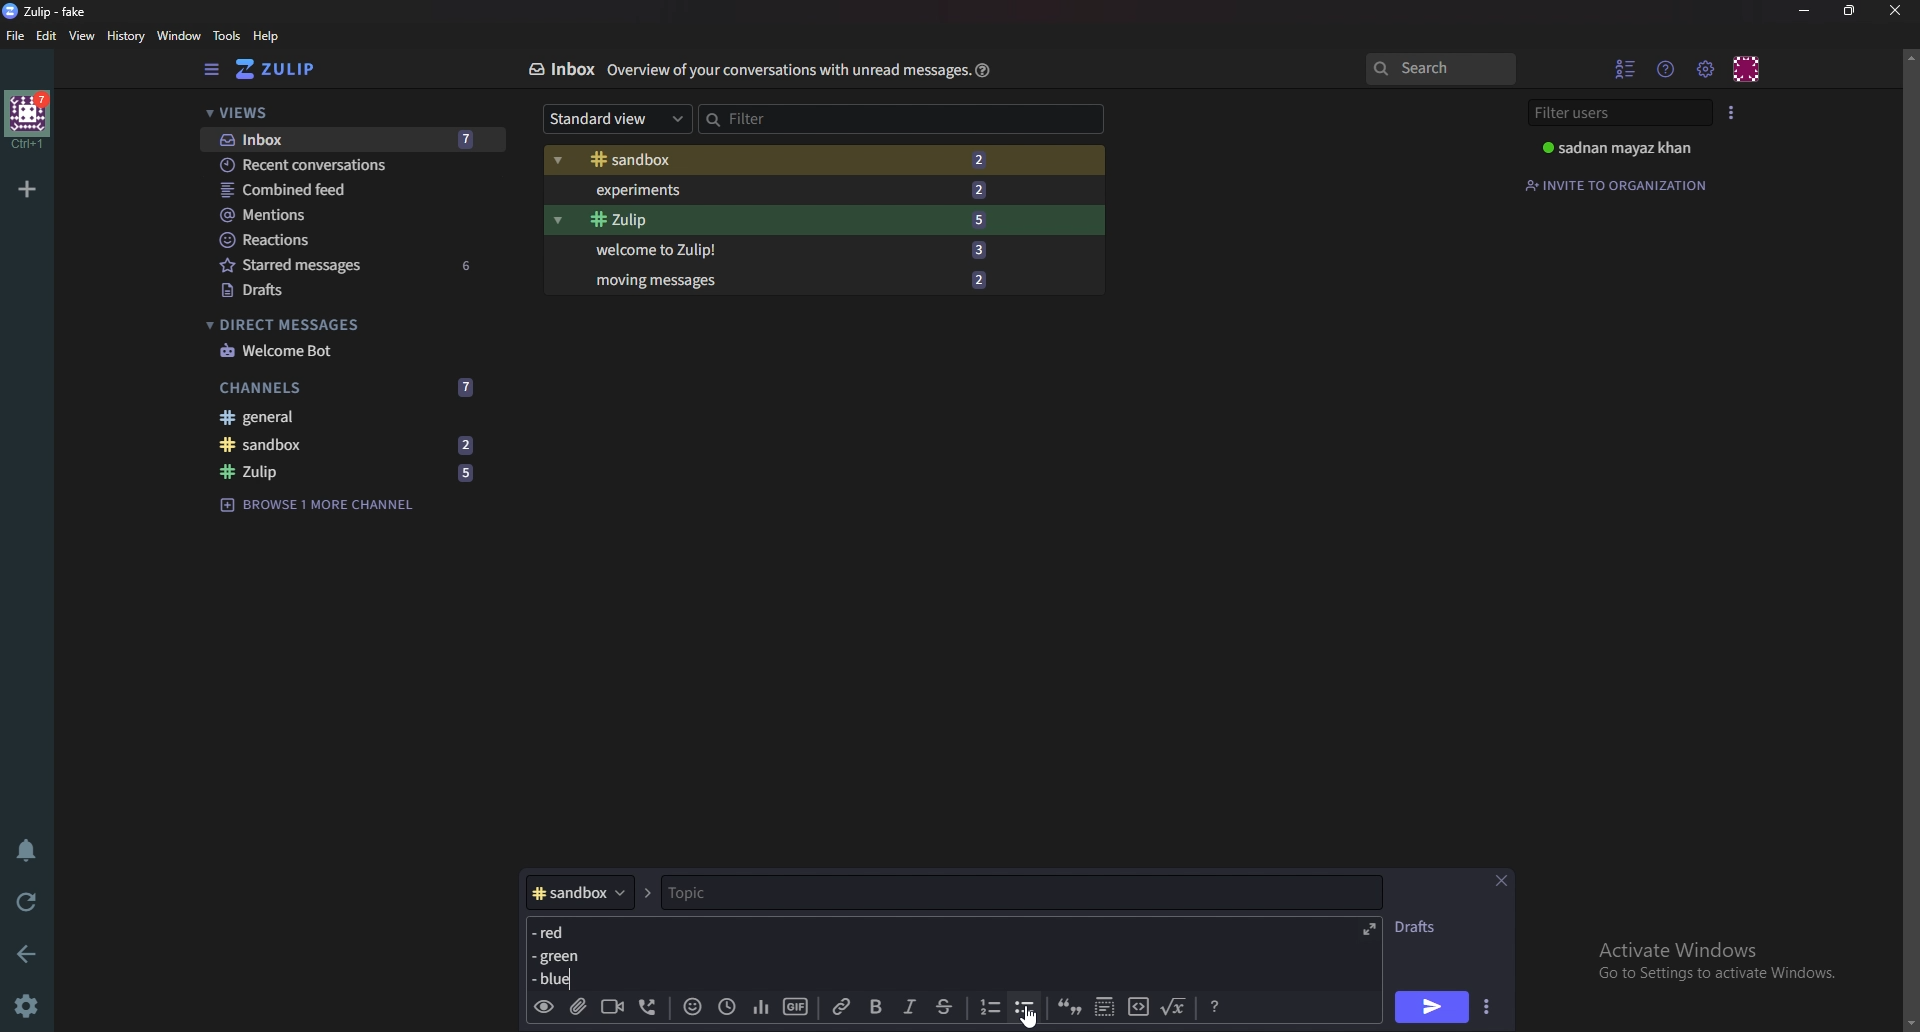 Image resolution: width=1920 pixels, height=1032 pixels. I want to click on Help menu, so click(1667, 68).